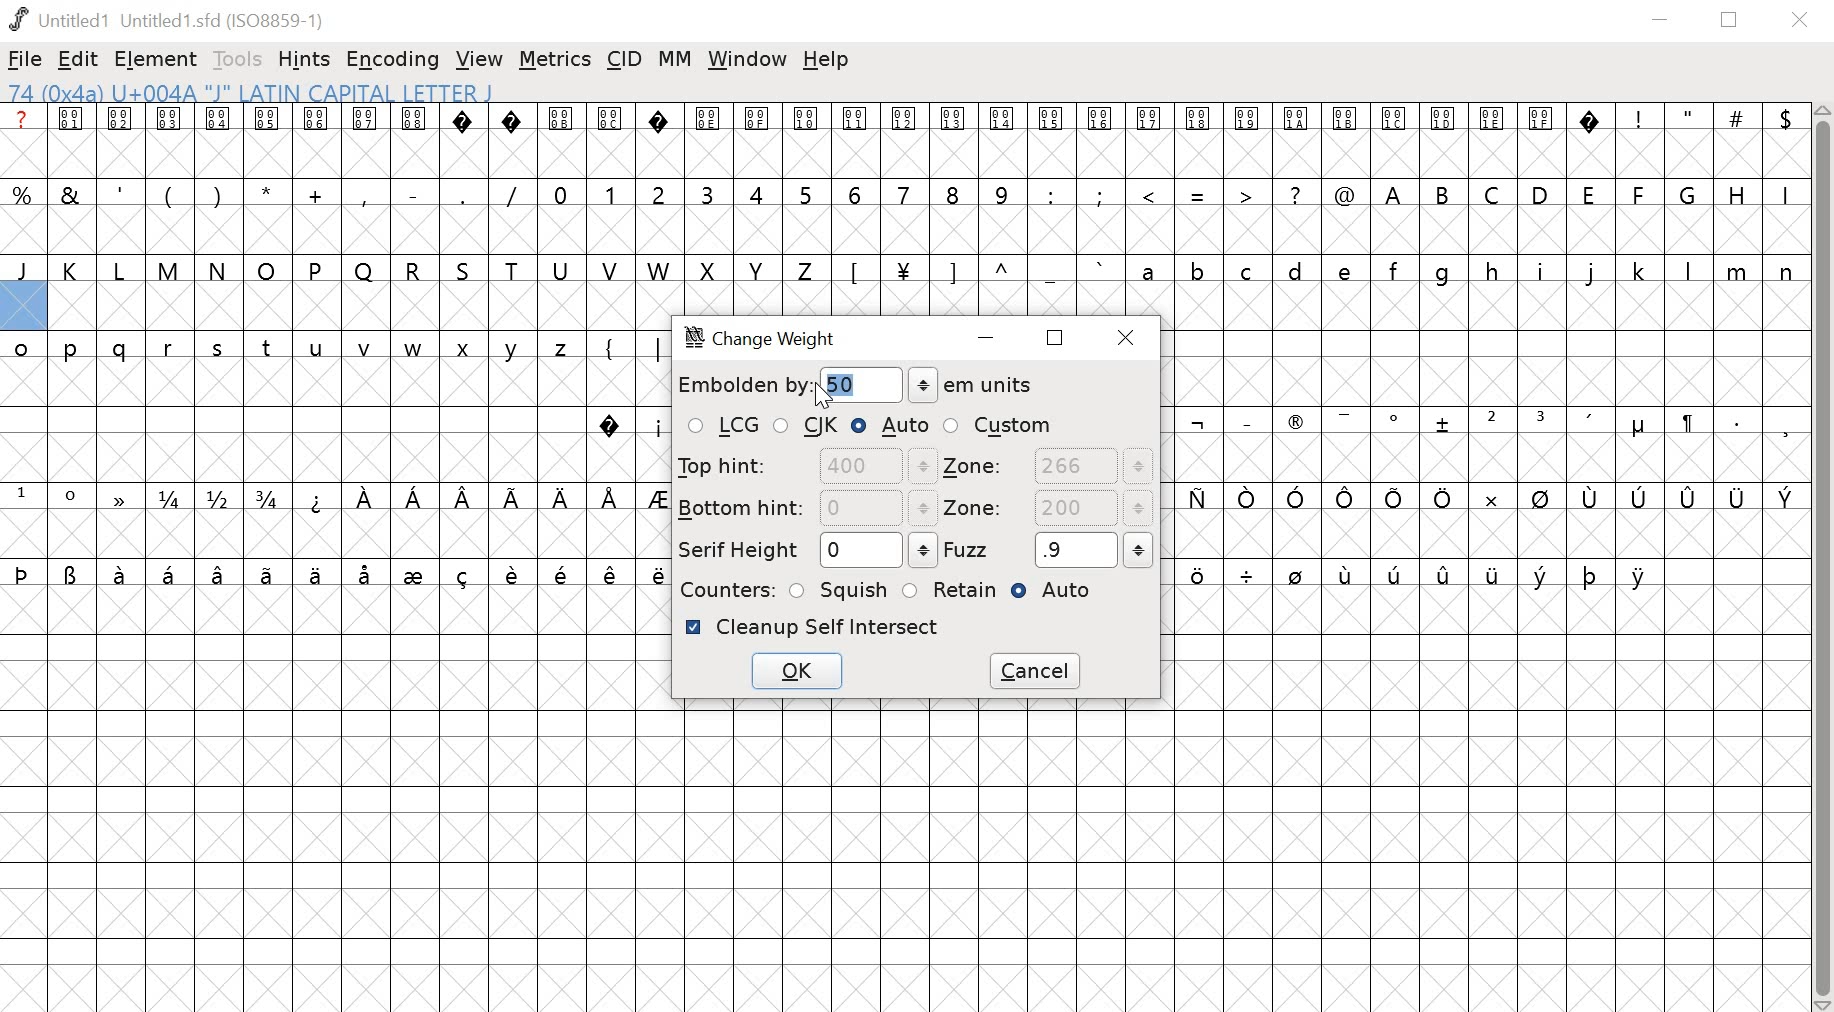  I want to click on symbols, so click(1491, 424).